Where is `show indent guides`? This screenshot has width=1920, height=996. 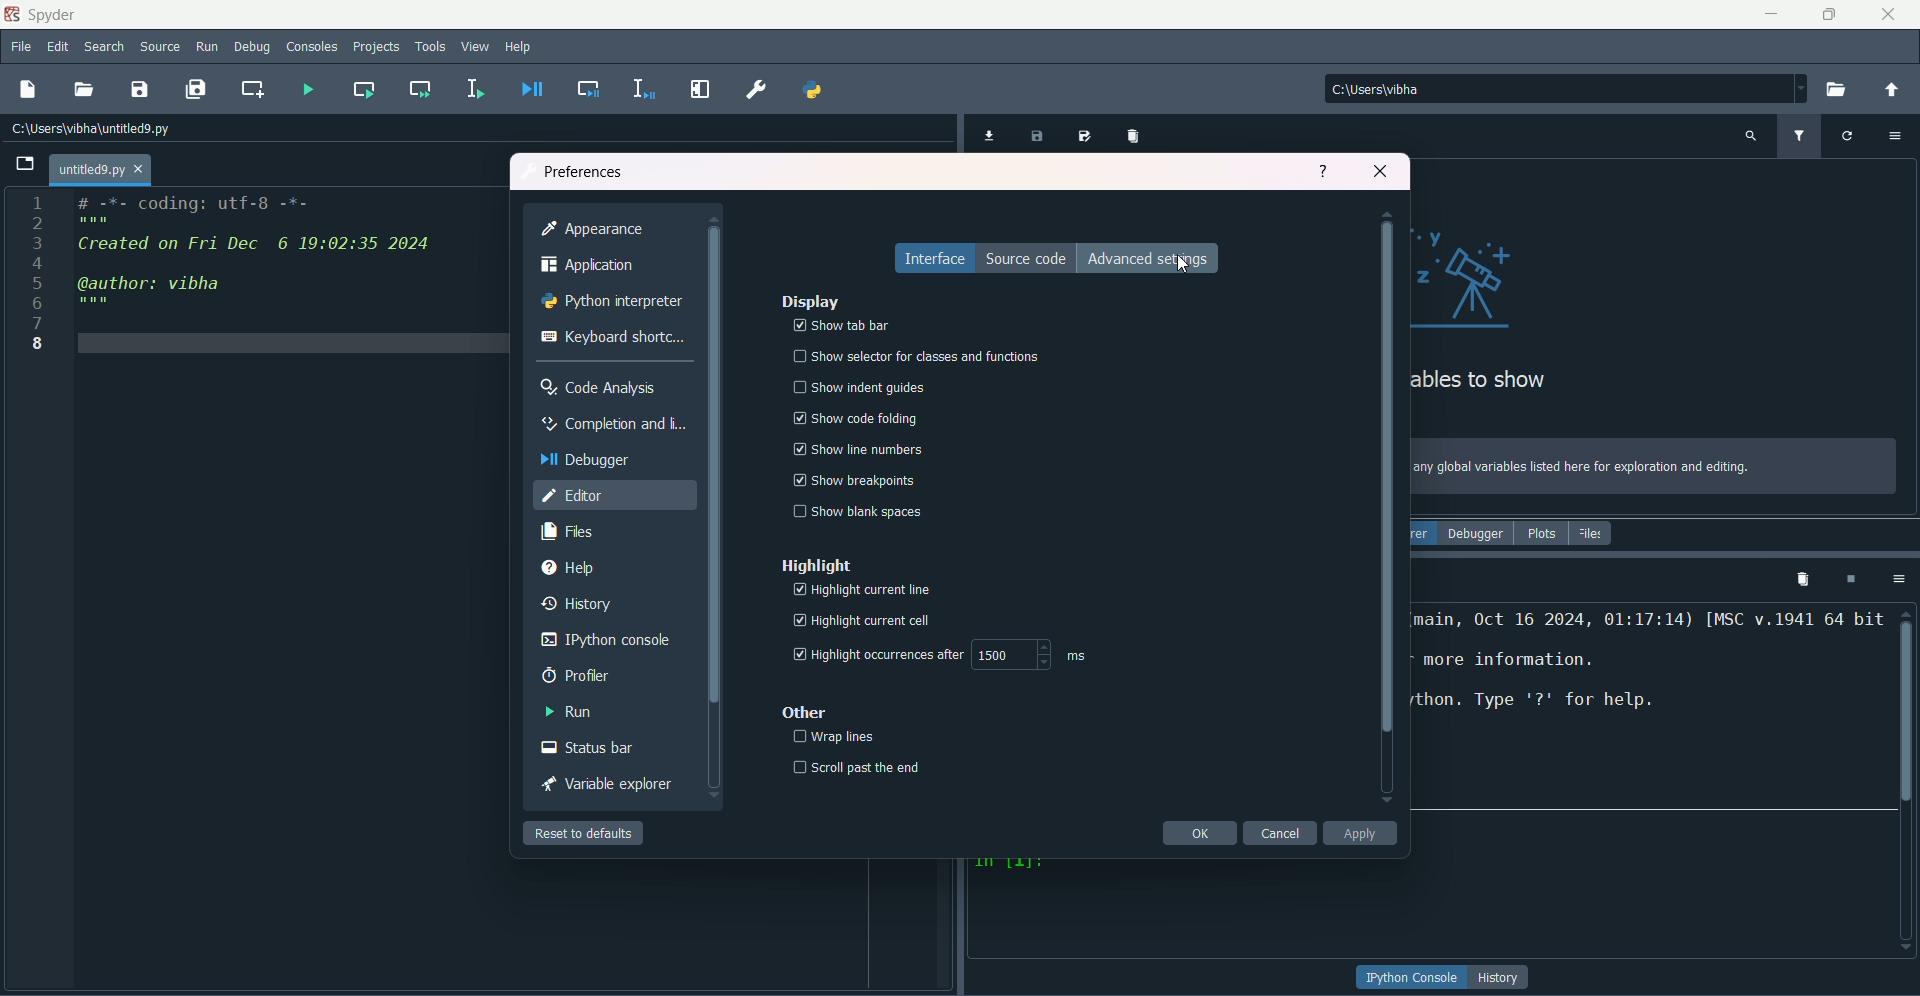 show indent guides is located at coordinates (860, 388).